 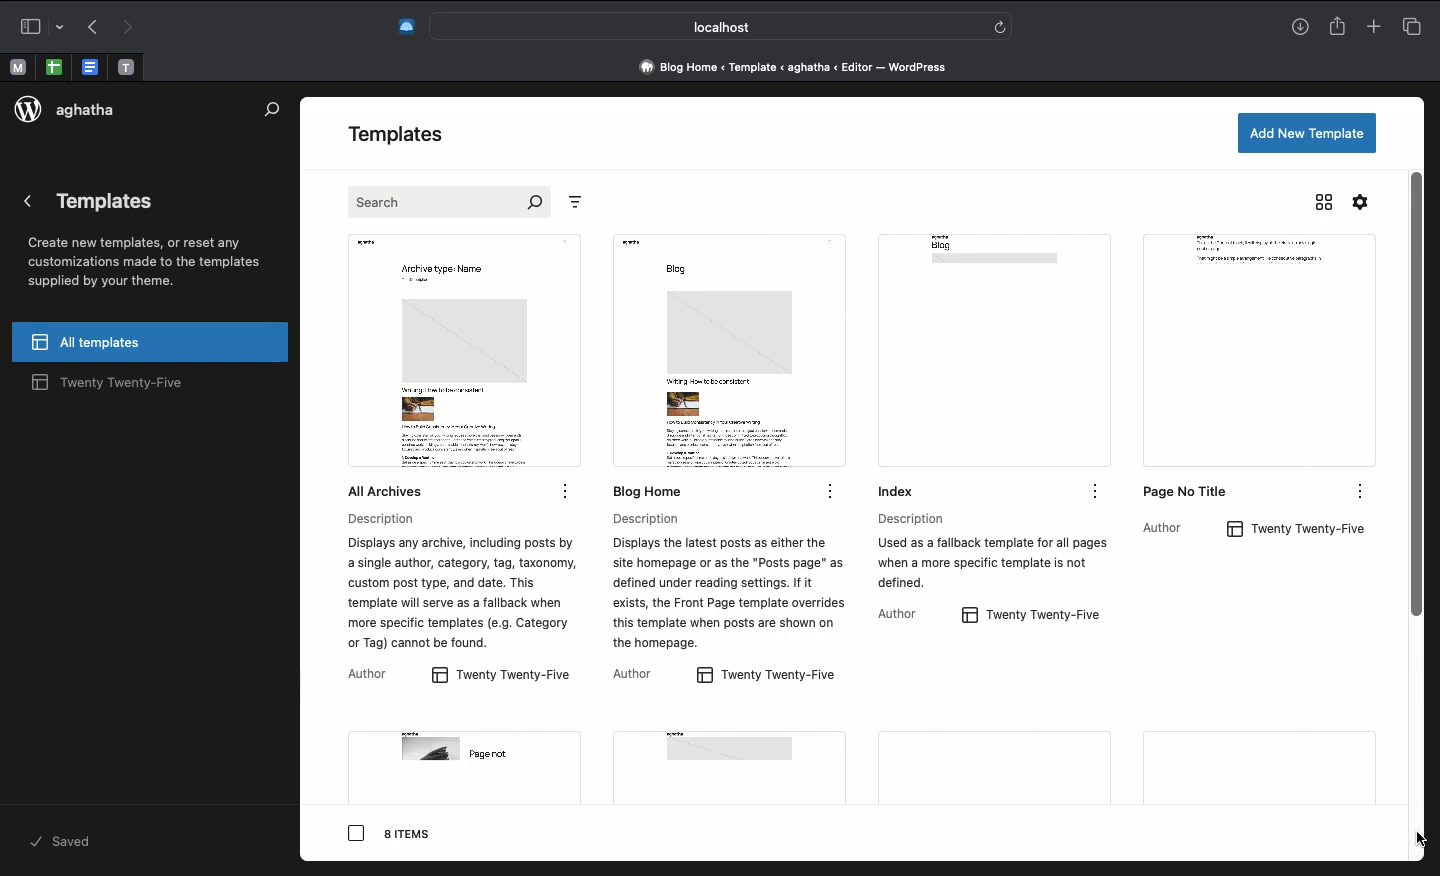 What do you see at coordinates (372, 677) in the screenshot?
I see `Author` at bounding box center [372, 677].